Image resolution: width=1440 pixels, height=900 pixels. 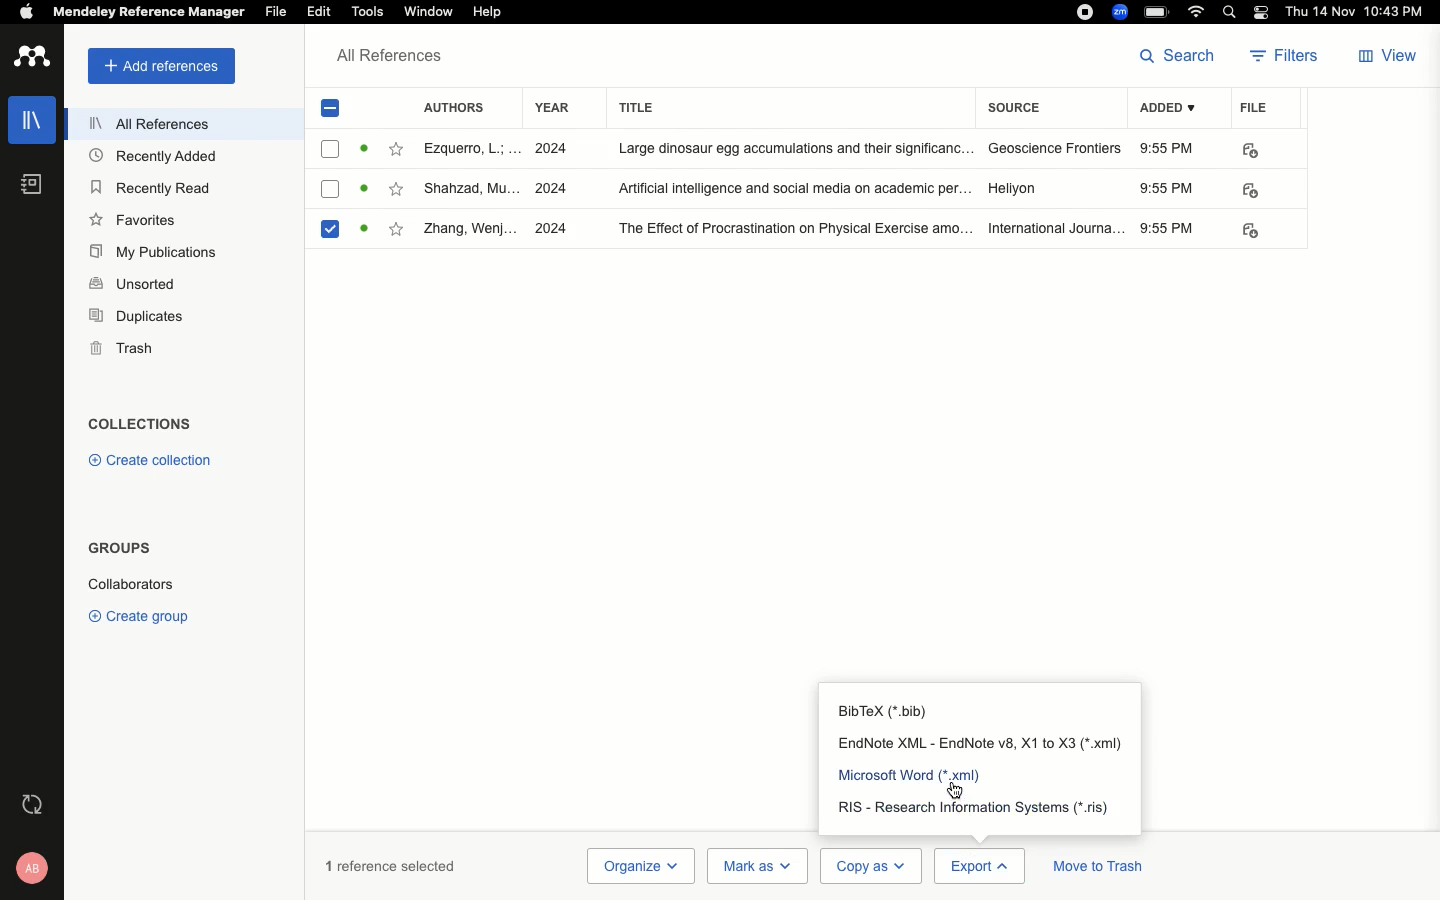 What do you see at coordinates (428, 12) in the screenshot?
I see `Window` at bounding box center [428, 12].